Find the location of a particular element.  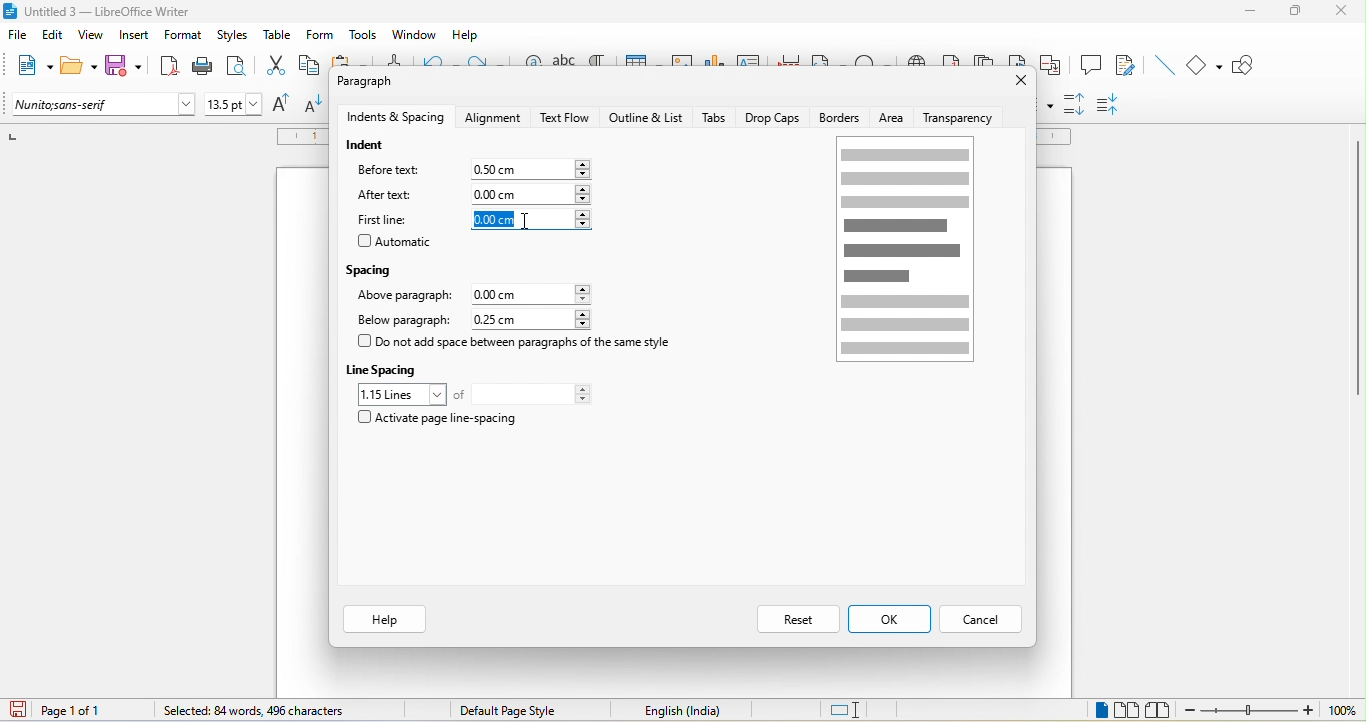

increase size is located at coordinates (278, 103).